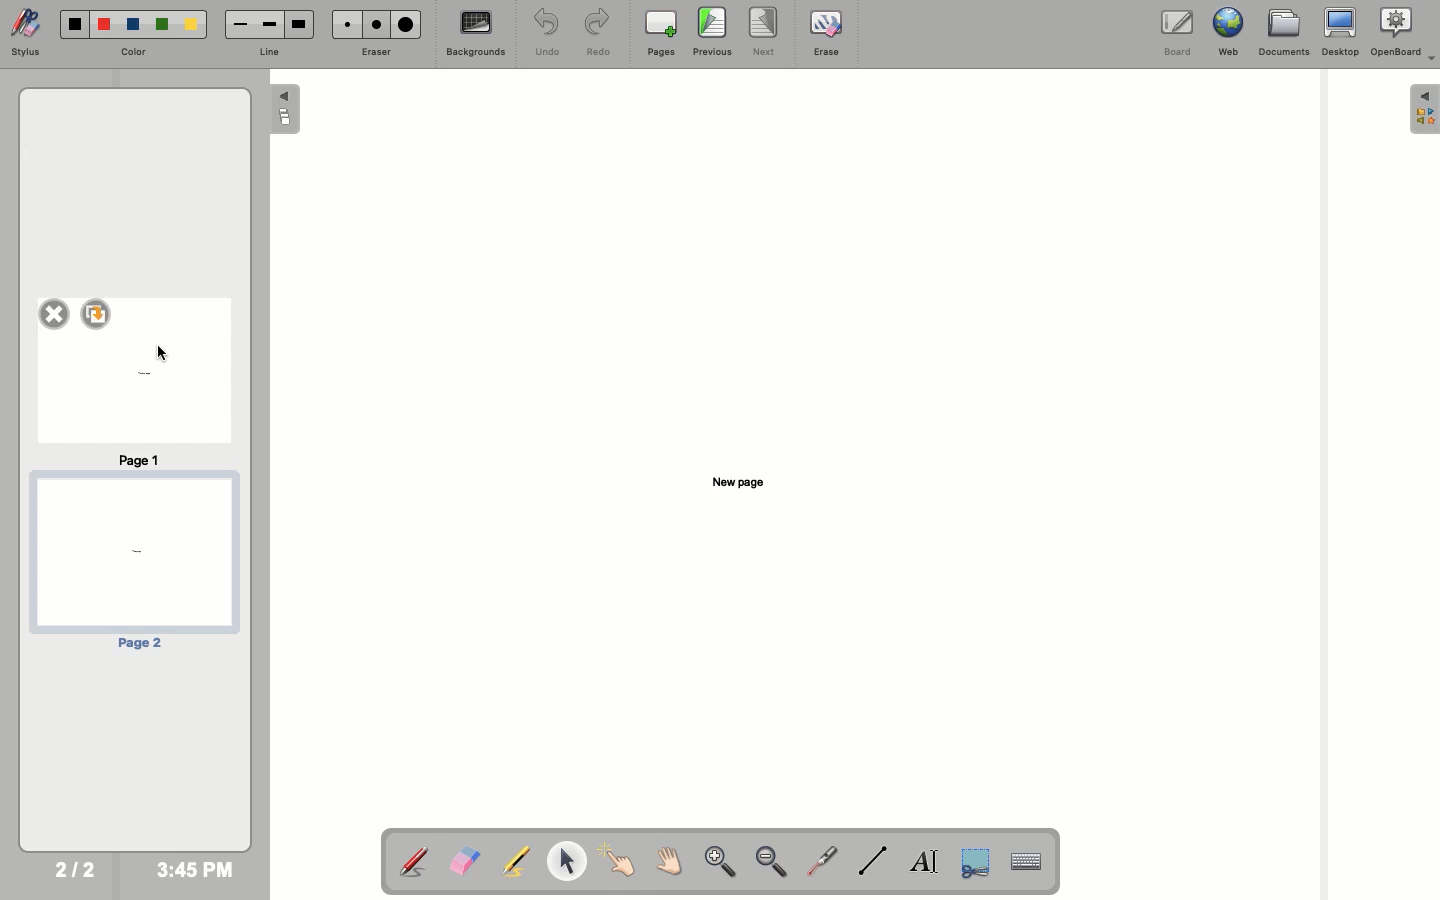 This screenshot has width=1440, height=900. What do you see at coordinates (1426, 109) in the screenshot?
I see `The library (right panel)` at bounding box center [1426, 109].